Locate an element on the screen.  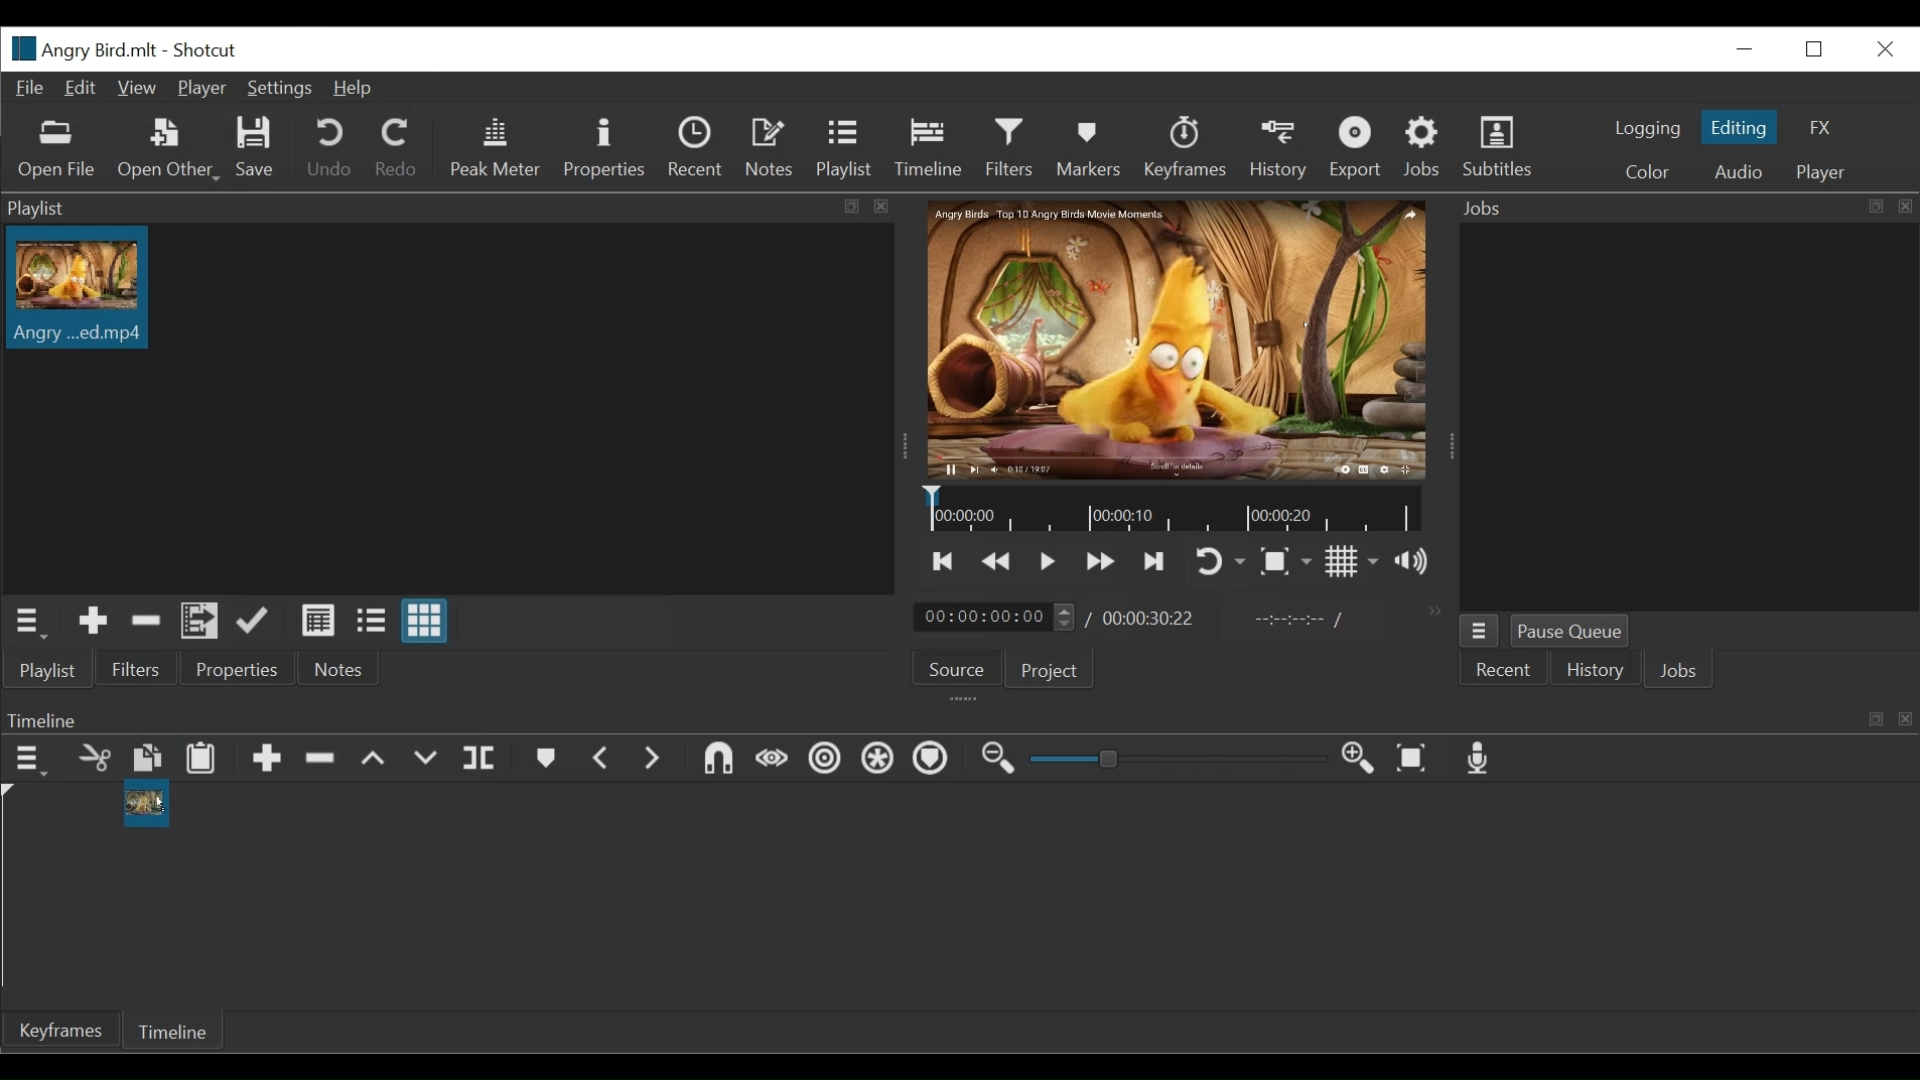
Close is located at coordinates (1883, 49).